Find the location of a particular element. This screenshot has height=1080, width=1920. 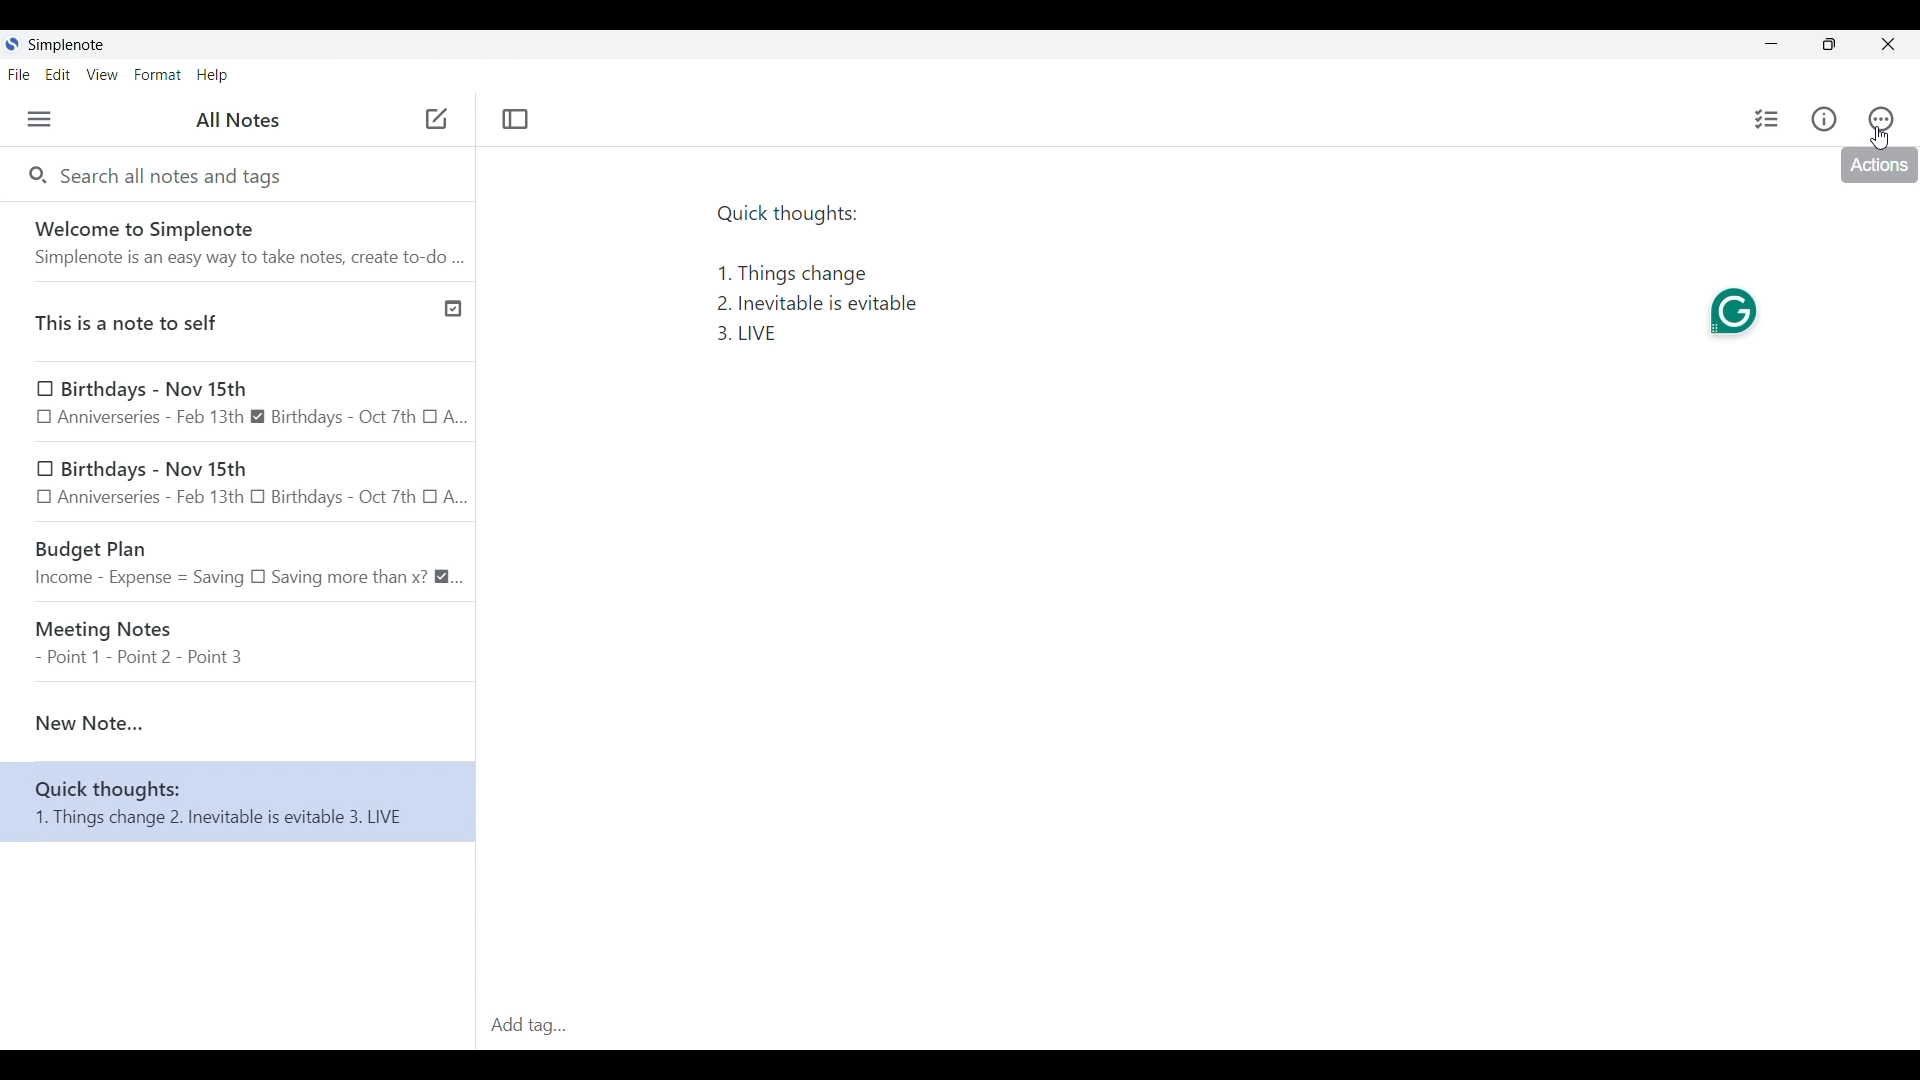

Published note indicated by check icon is located at coordinates (237, 322).